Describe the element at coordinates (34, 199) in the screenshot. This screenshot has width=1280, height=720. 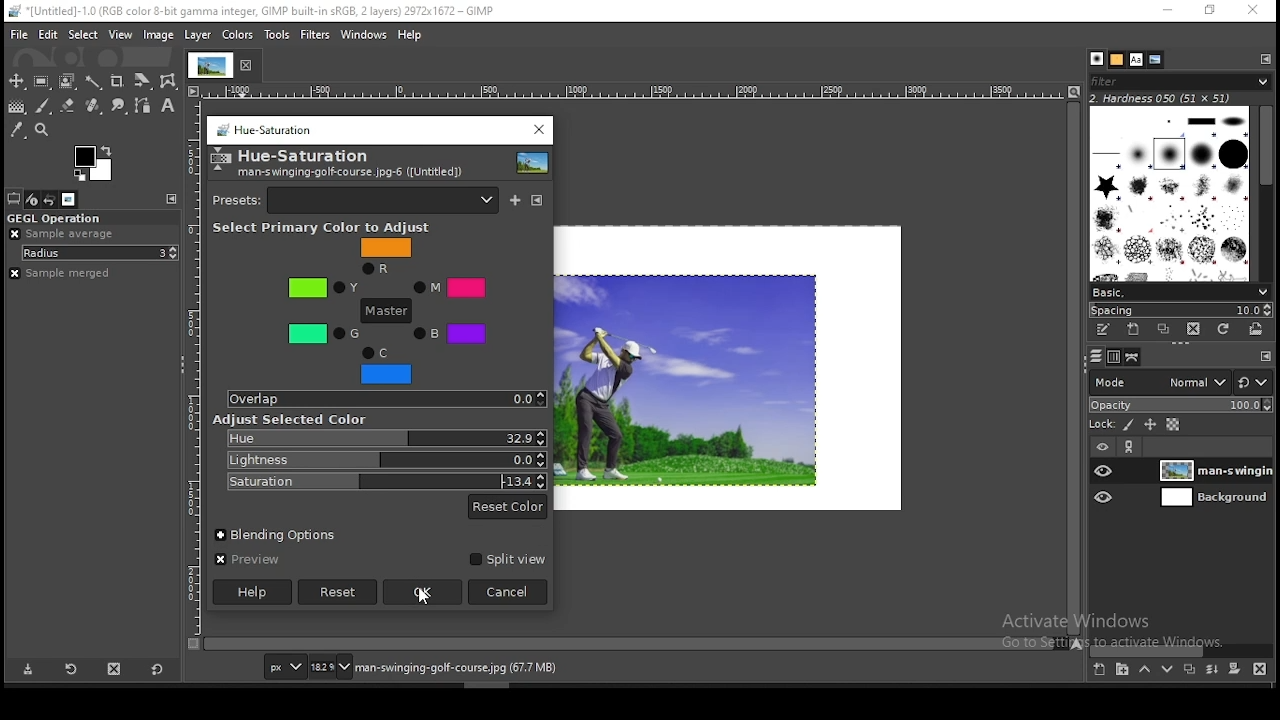
I see `device status` at that location.